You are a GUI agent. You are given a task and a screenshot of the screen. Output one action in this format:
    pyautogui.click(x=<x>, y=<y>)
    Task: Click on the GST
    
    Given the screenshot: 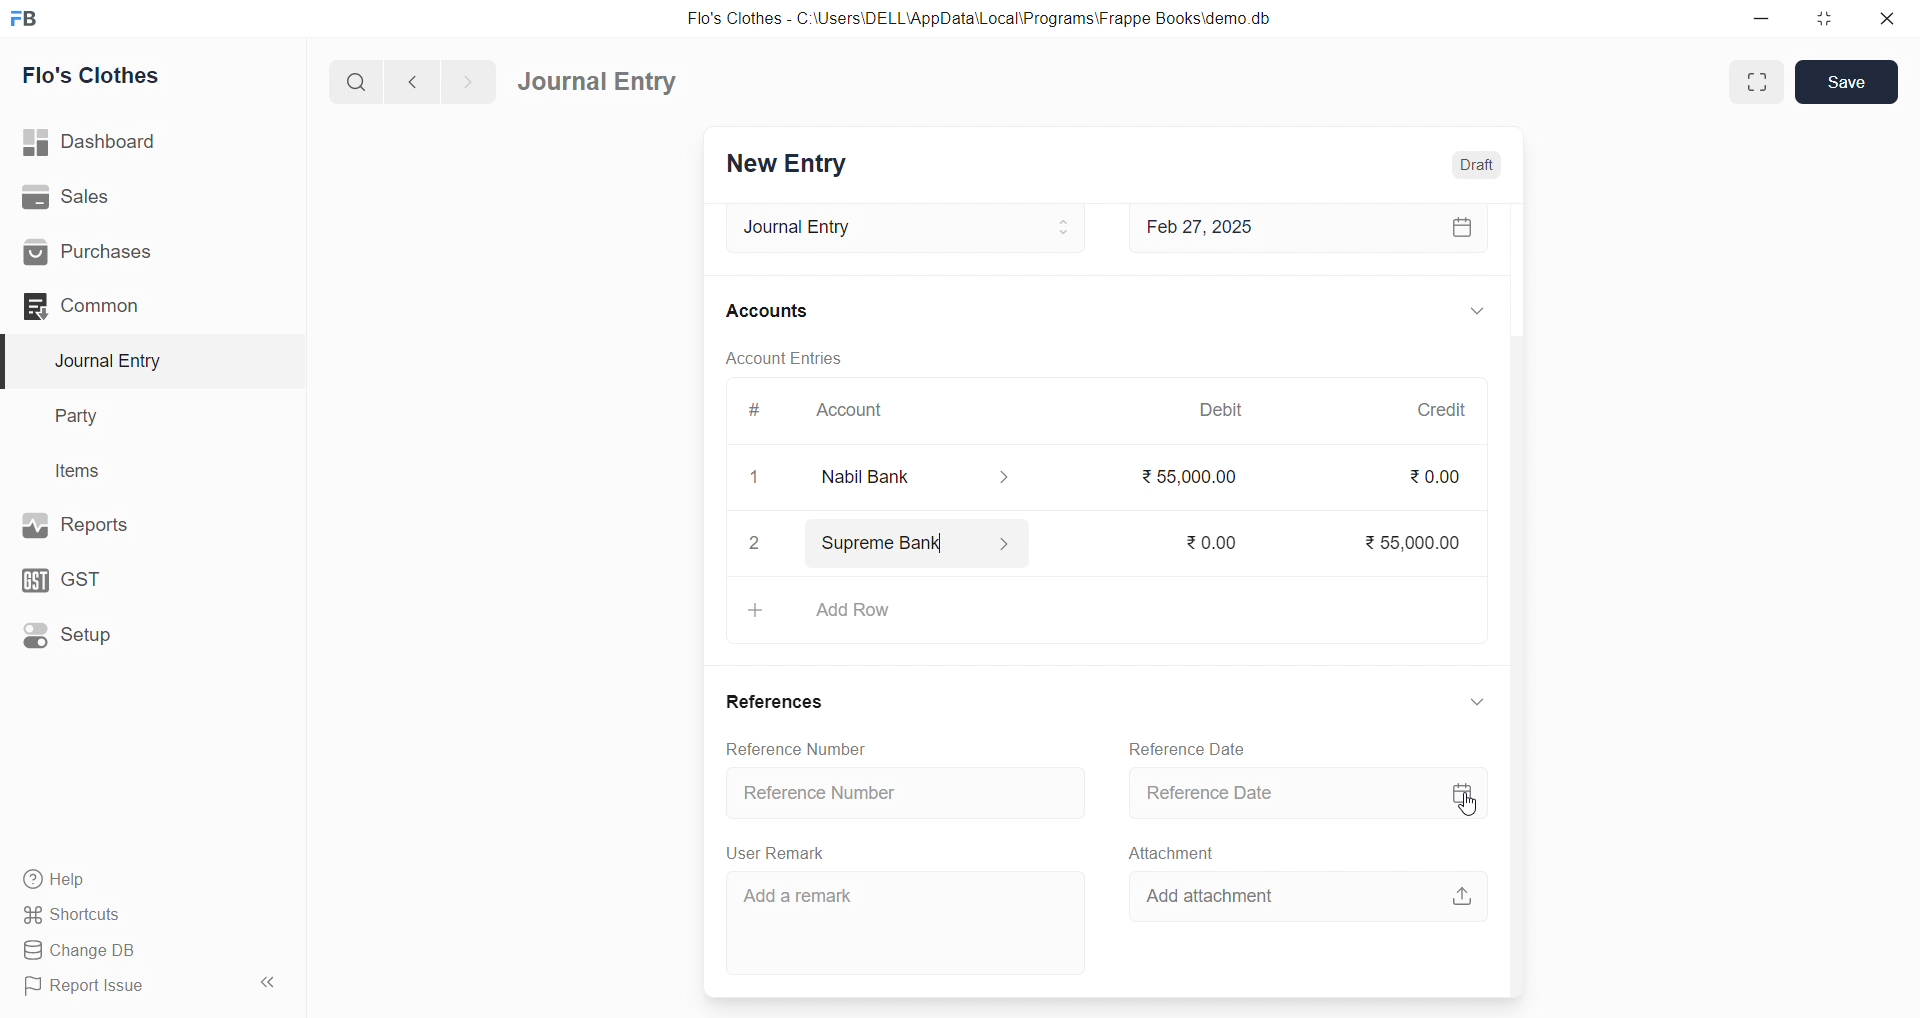 What is the action you would take?
    pyautogui.click(x=109, y=580)
    